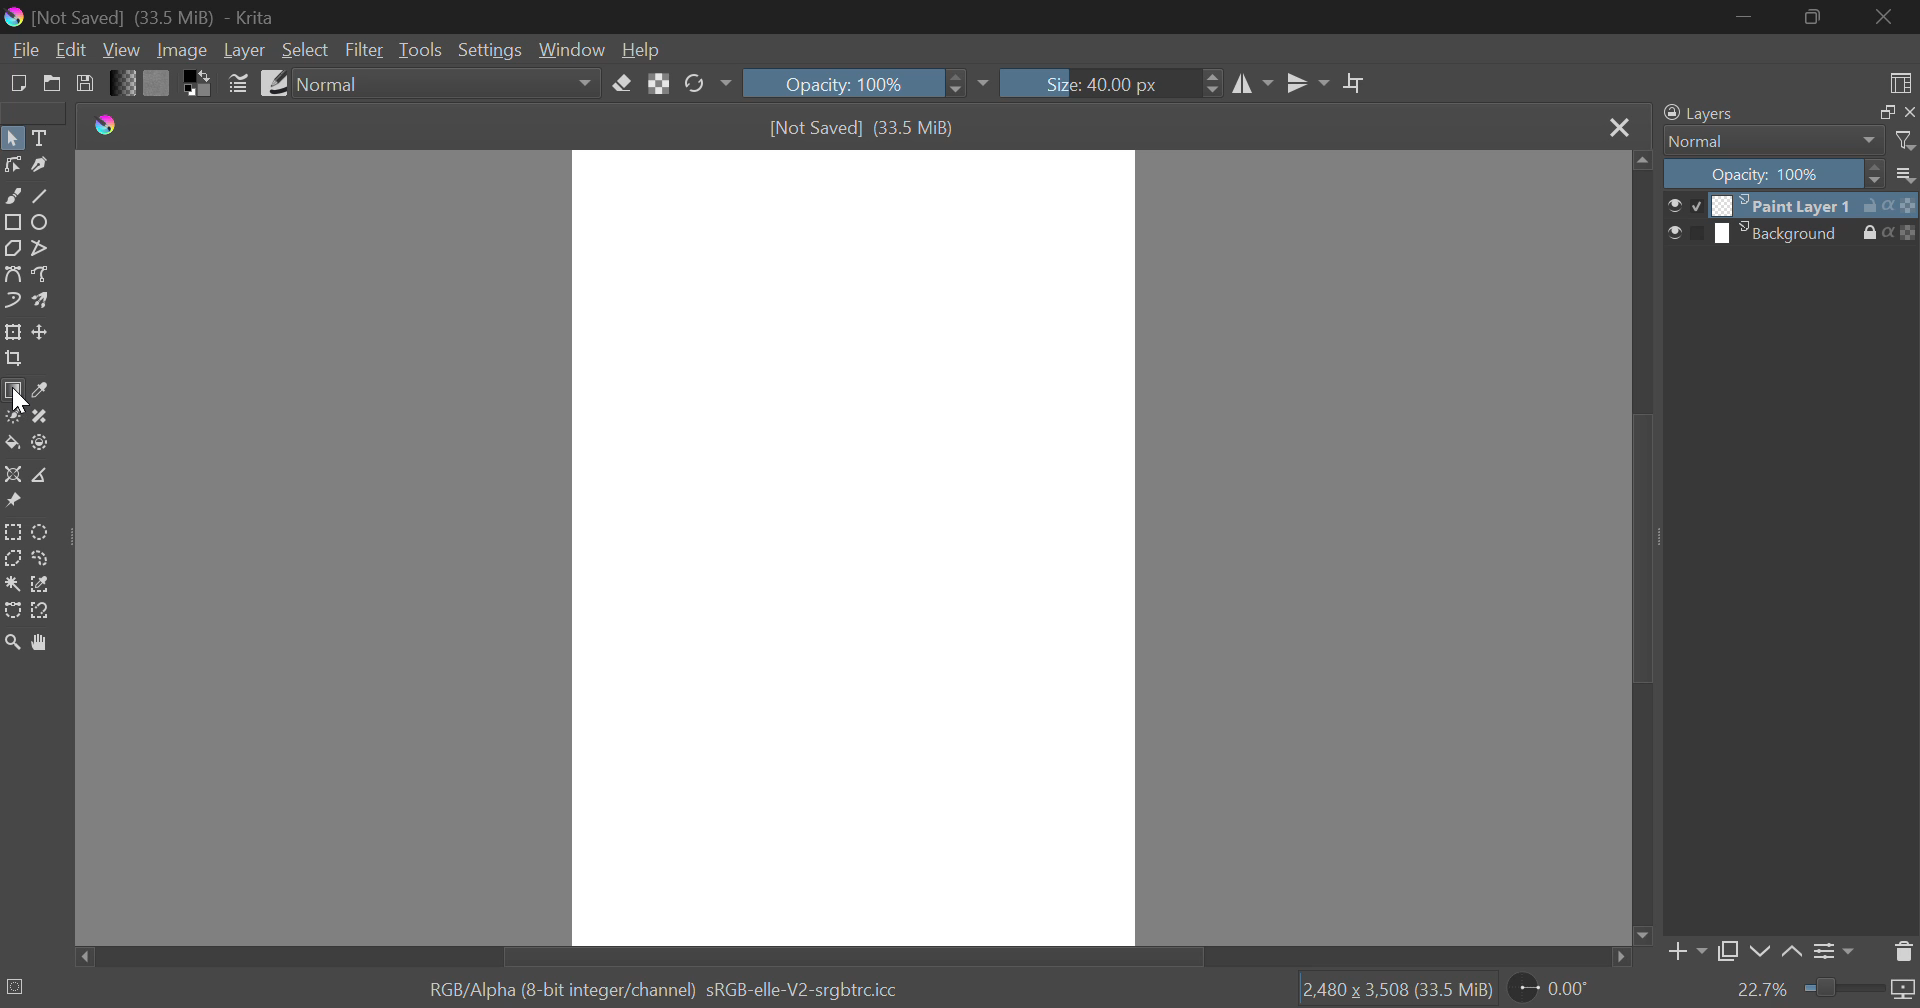 The height and width of the screenshot is (1008, 1920). Describe the element at coordinates (12, 194) in the screenshot. I see `Freehand` at that location.